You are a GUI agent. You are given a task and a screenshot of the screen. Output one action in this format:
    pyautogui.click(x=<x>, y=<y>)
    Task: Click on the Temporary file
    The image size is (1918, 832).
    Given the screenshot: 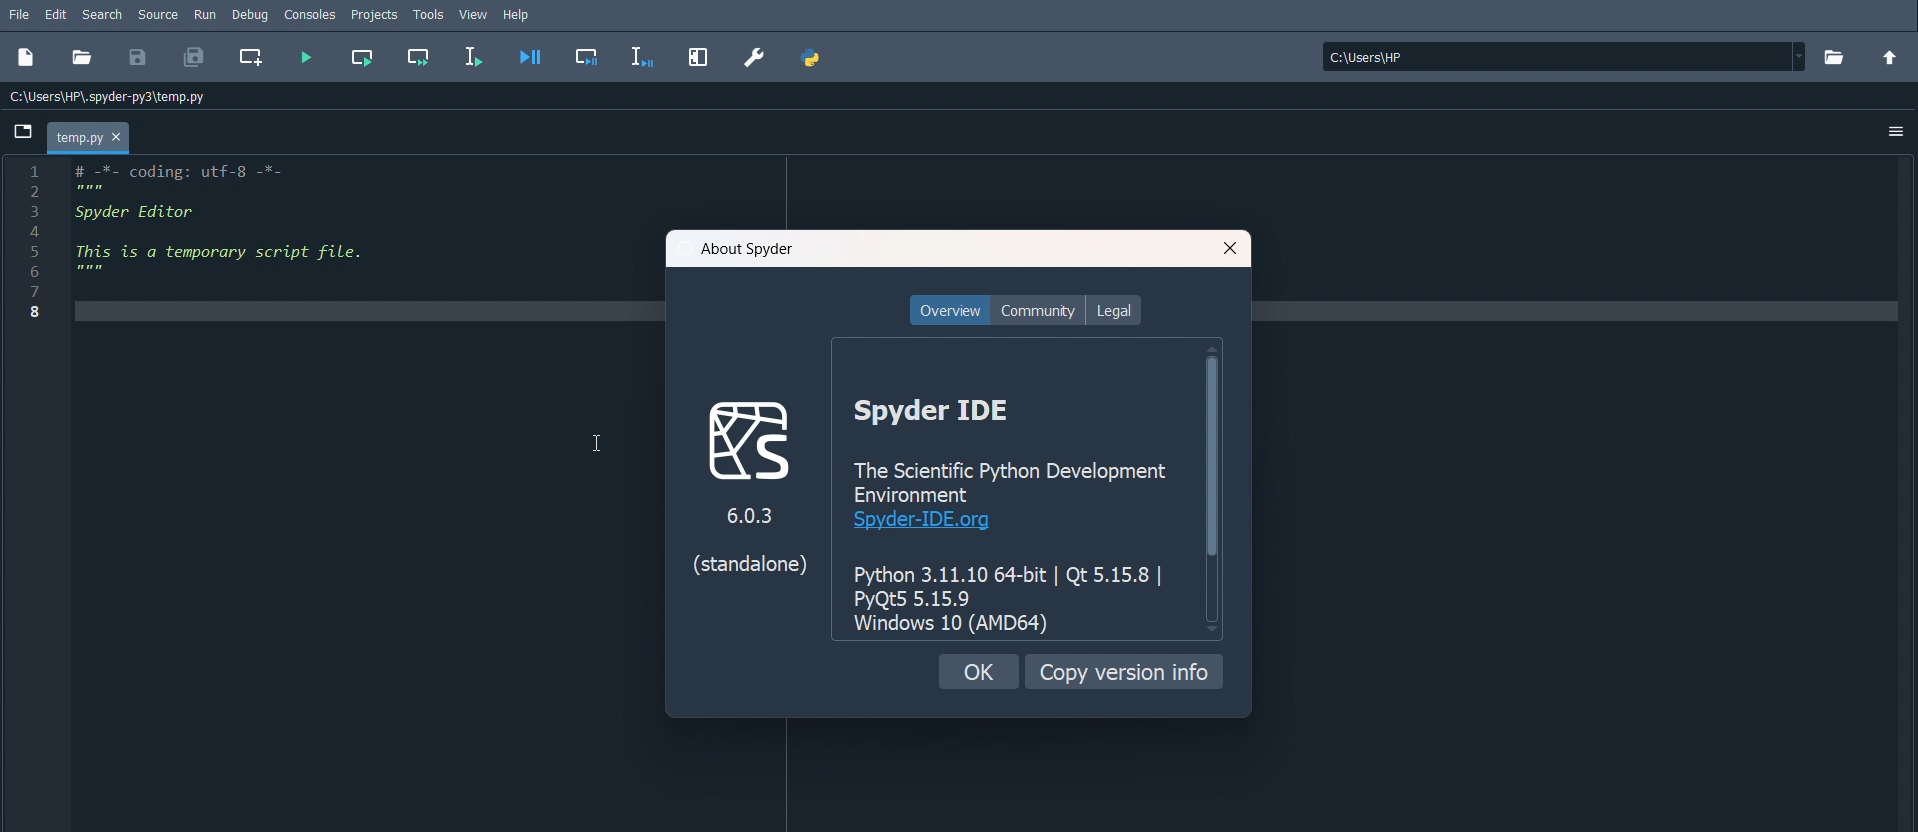 What is the action you would take?
    pyautogui.click(x=89, y=137)
    